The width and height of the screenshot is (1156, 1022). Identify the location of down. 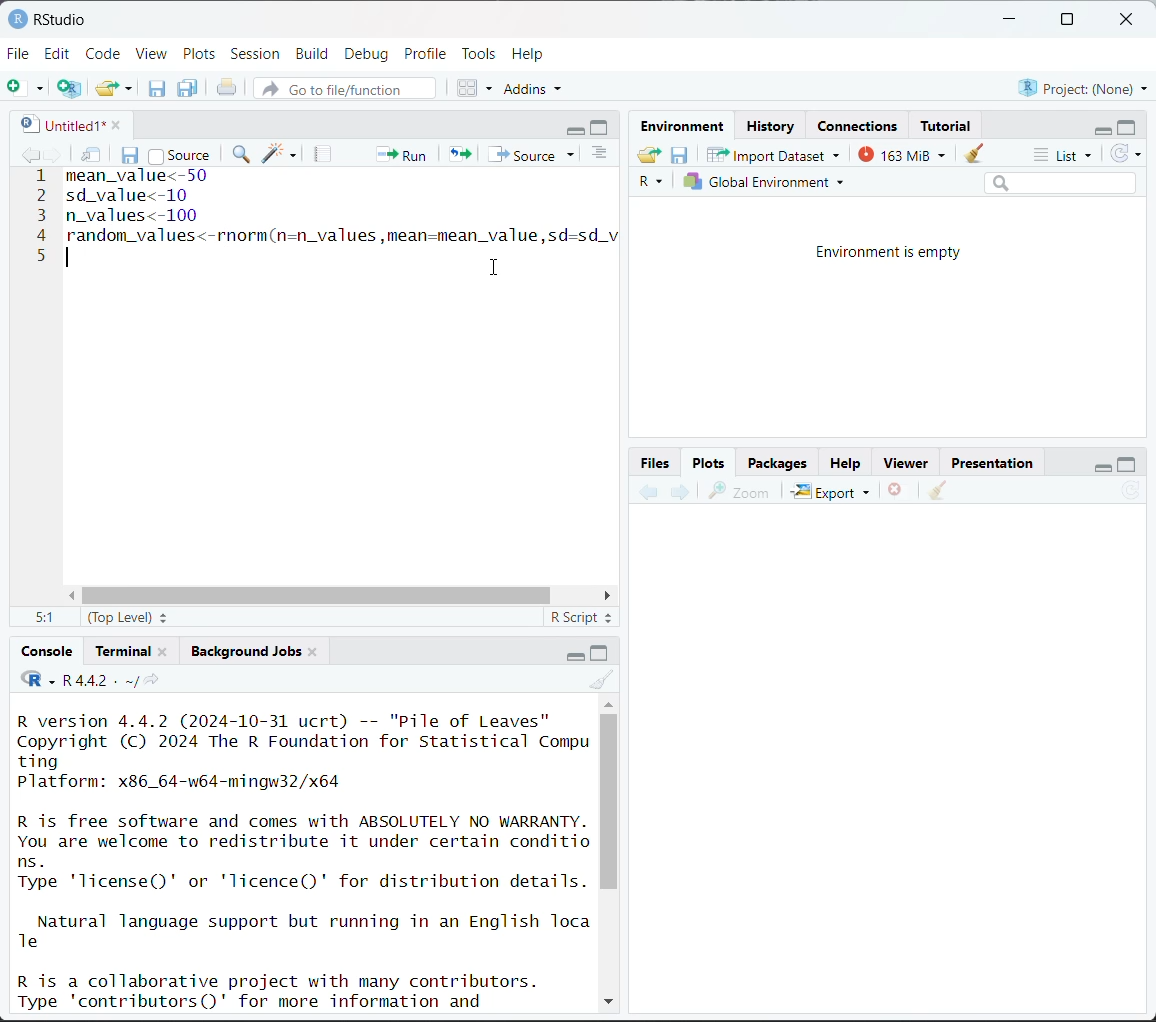
(607, 998).